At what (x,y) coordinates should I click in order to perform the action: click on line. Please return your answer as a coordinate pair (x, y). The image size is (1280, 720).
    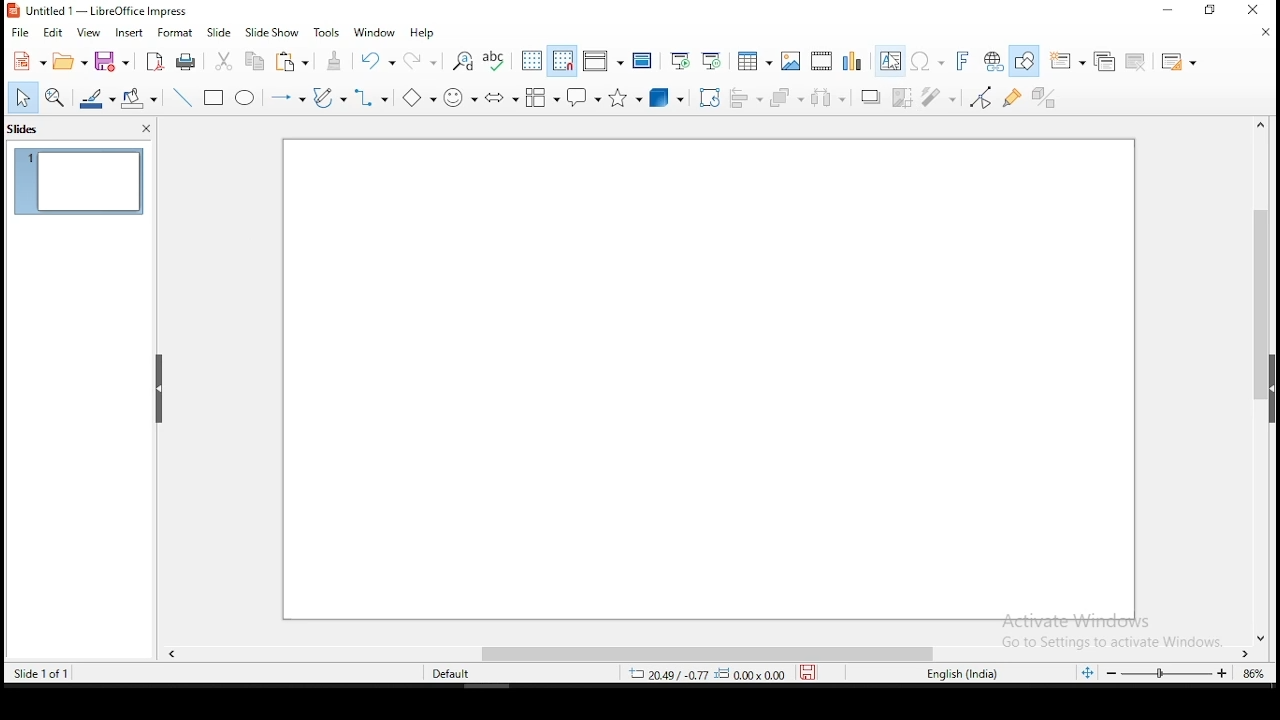
    Looking at the image, I should click on (181, 96).